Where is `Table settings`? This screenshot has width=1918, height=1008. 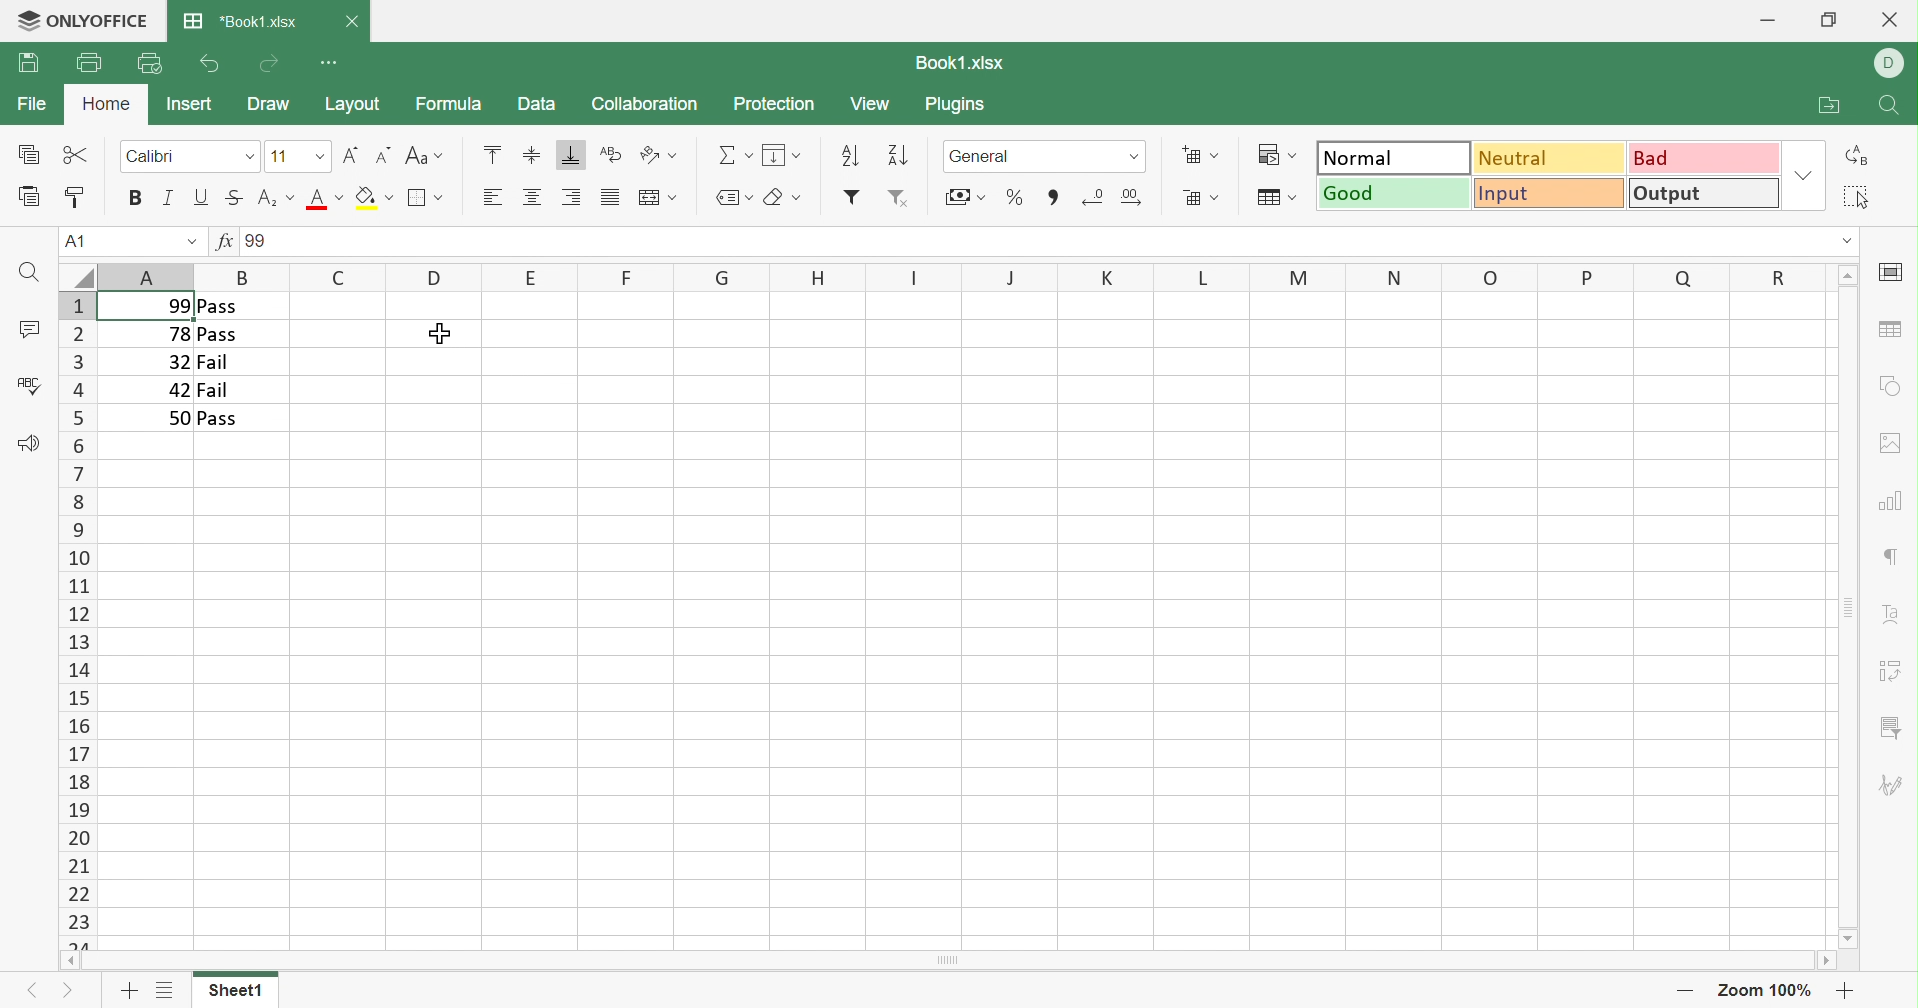
Table settings is located at coordinates (1889, 328).